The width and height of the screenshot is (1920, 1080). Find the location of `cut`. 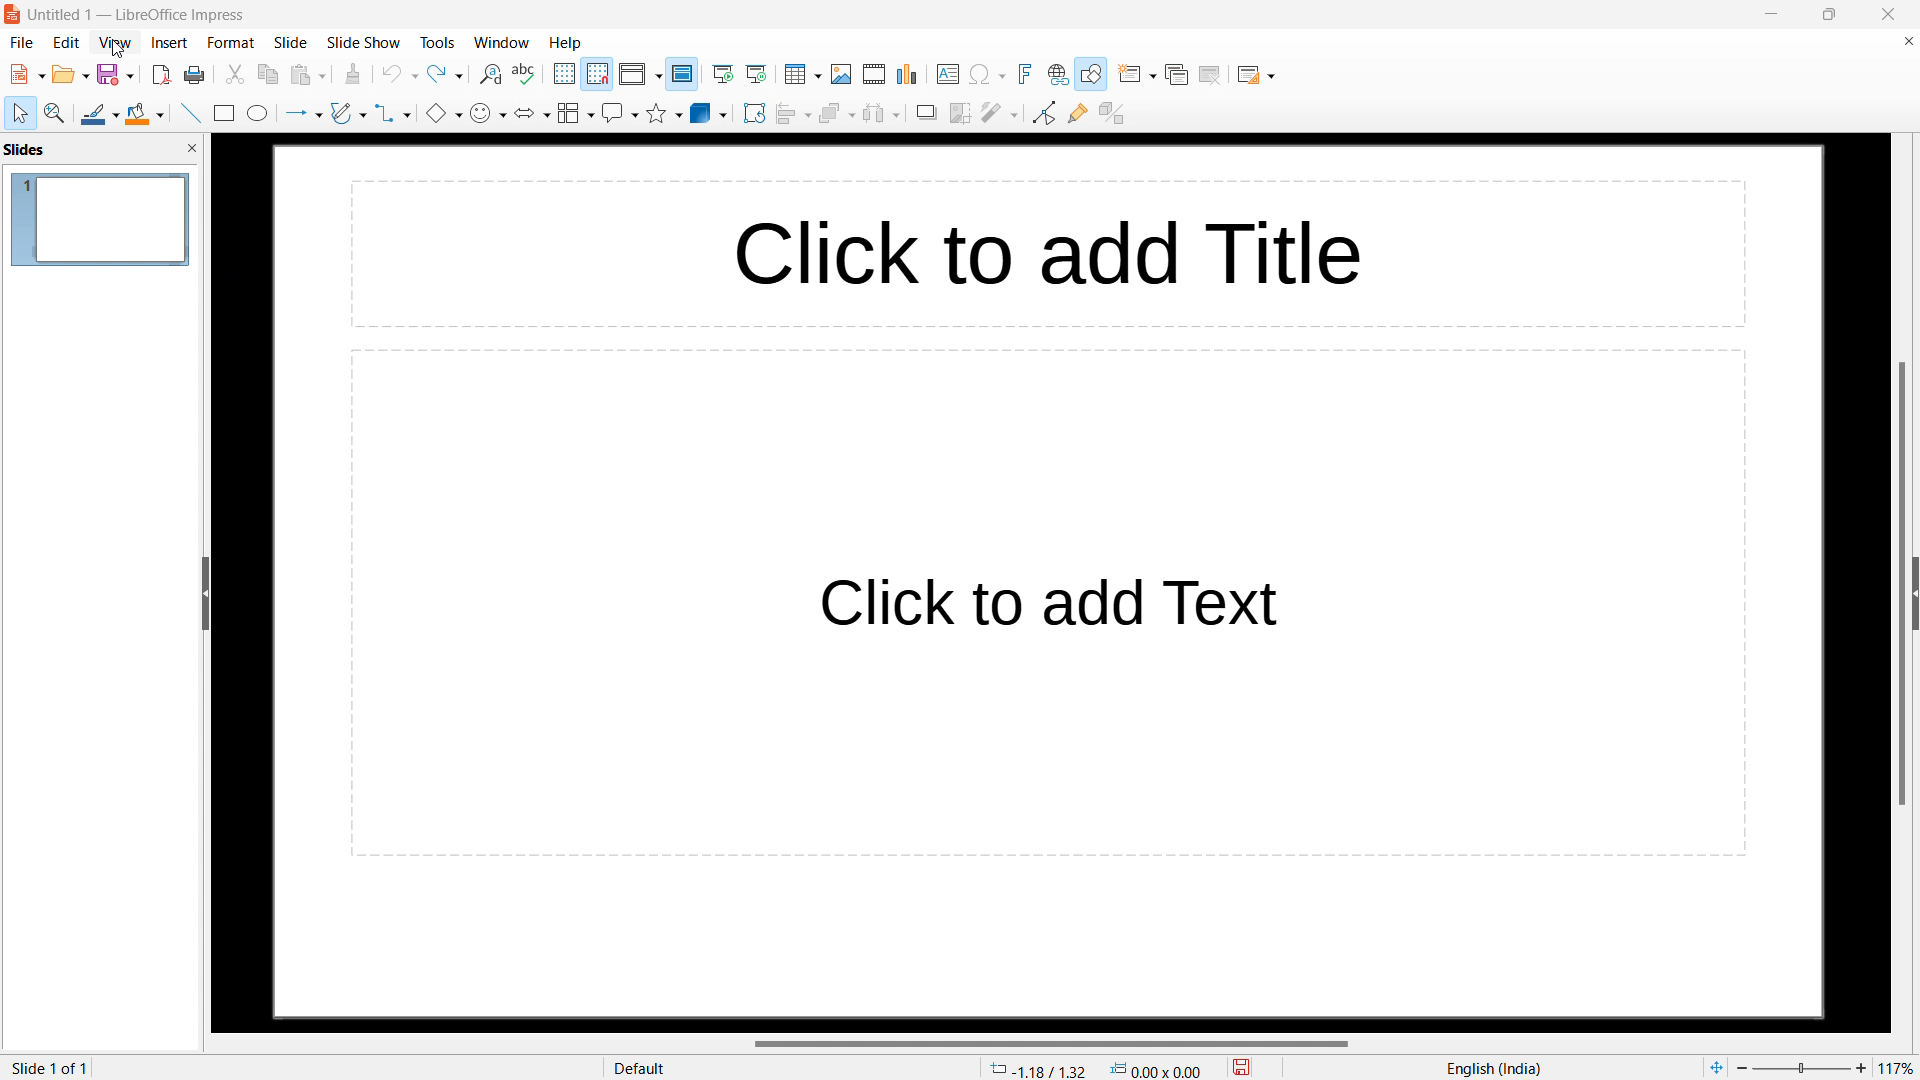

cut is located at coordinates (235, 75).